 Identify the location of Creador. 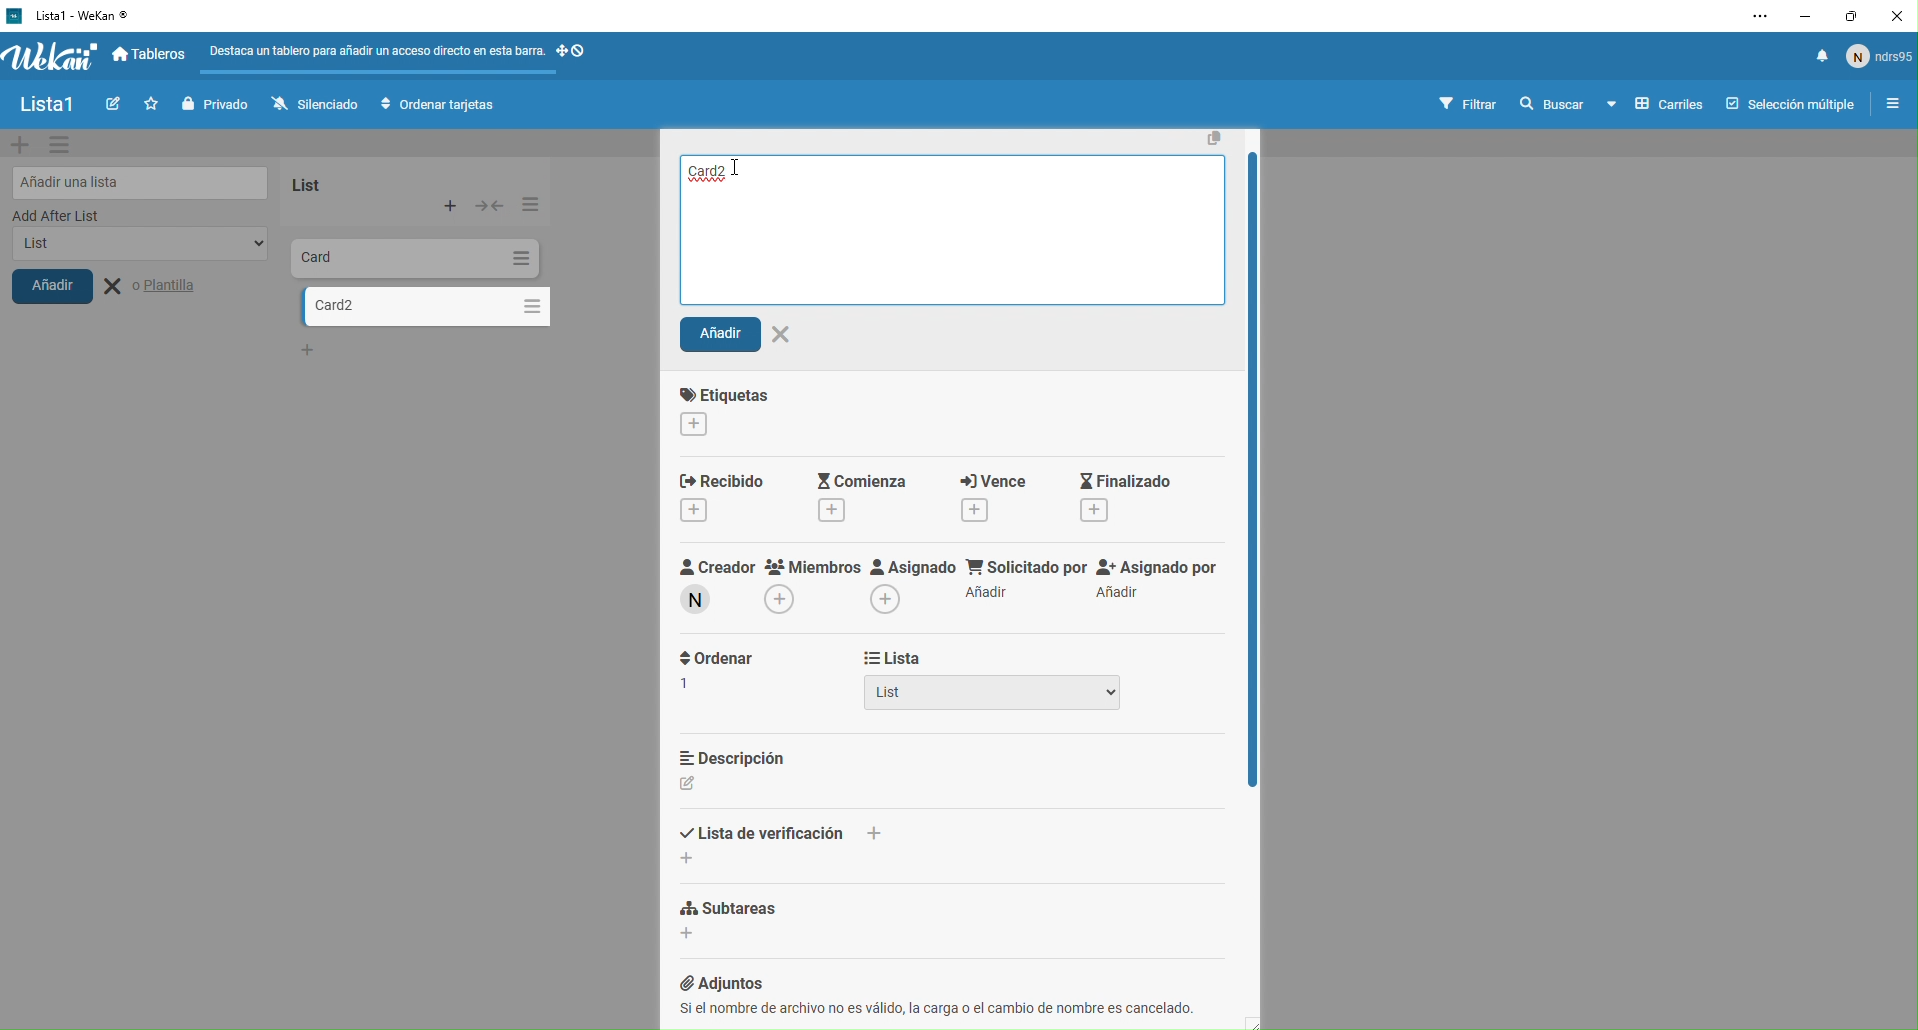
(707, 574).